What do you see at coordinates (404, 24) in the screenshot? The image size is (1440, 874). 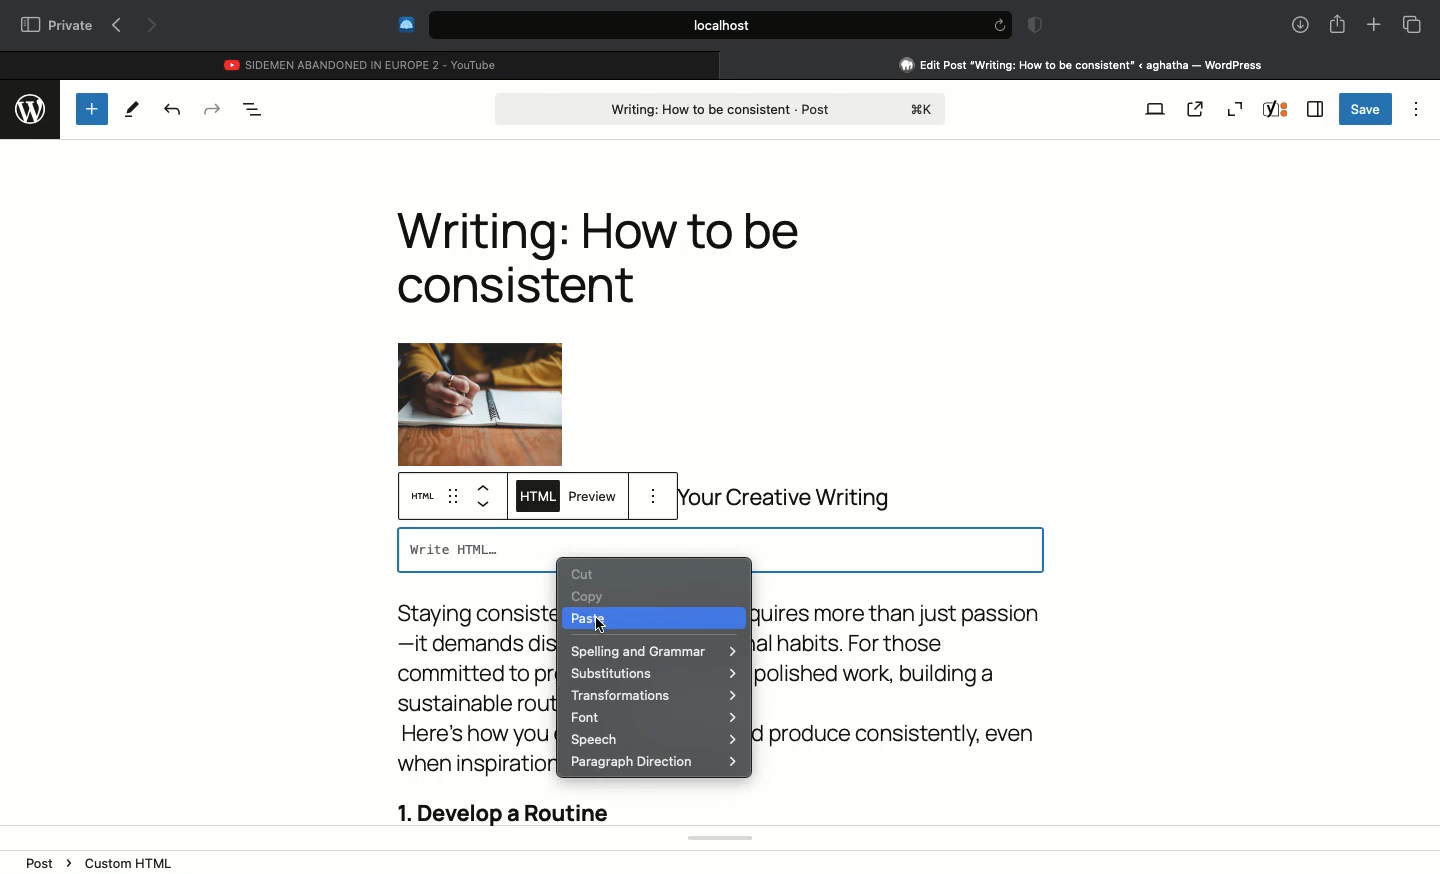 I see `Extensions` at bounding box center [404, 24].